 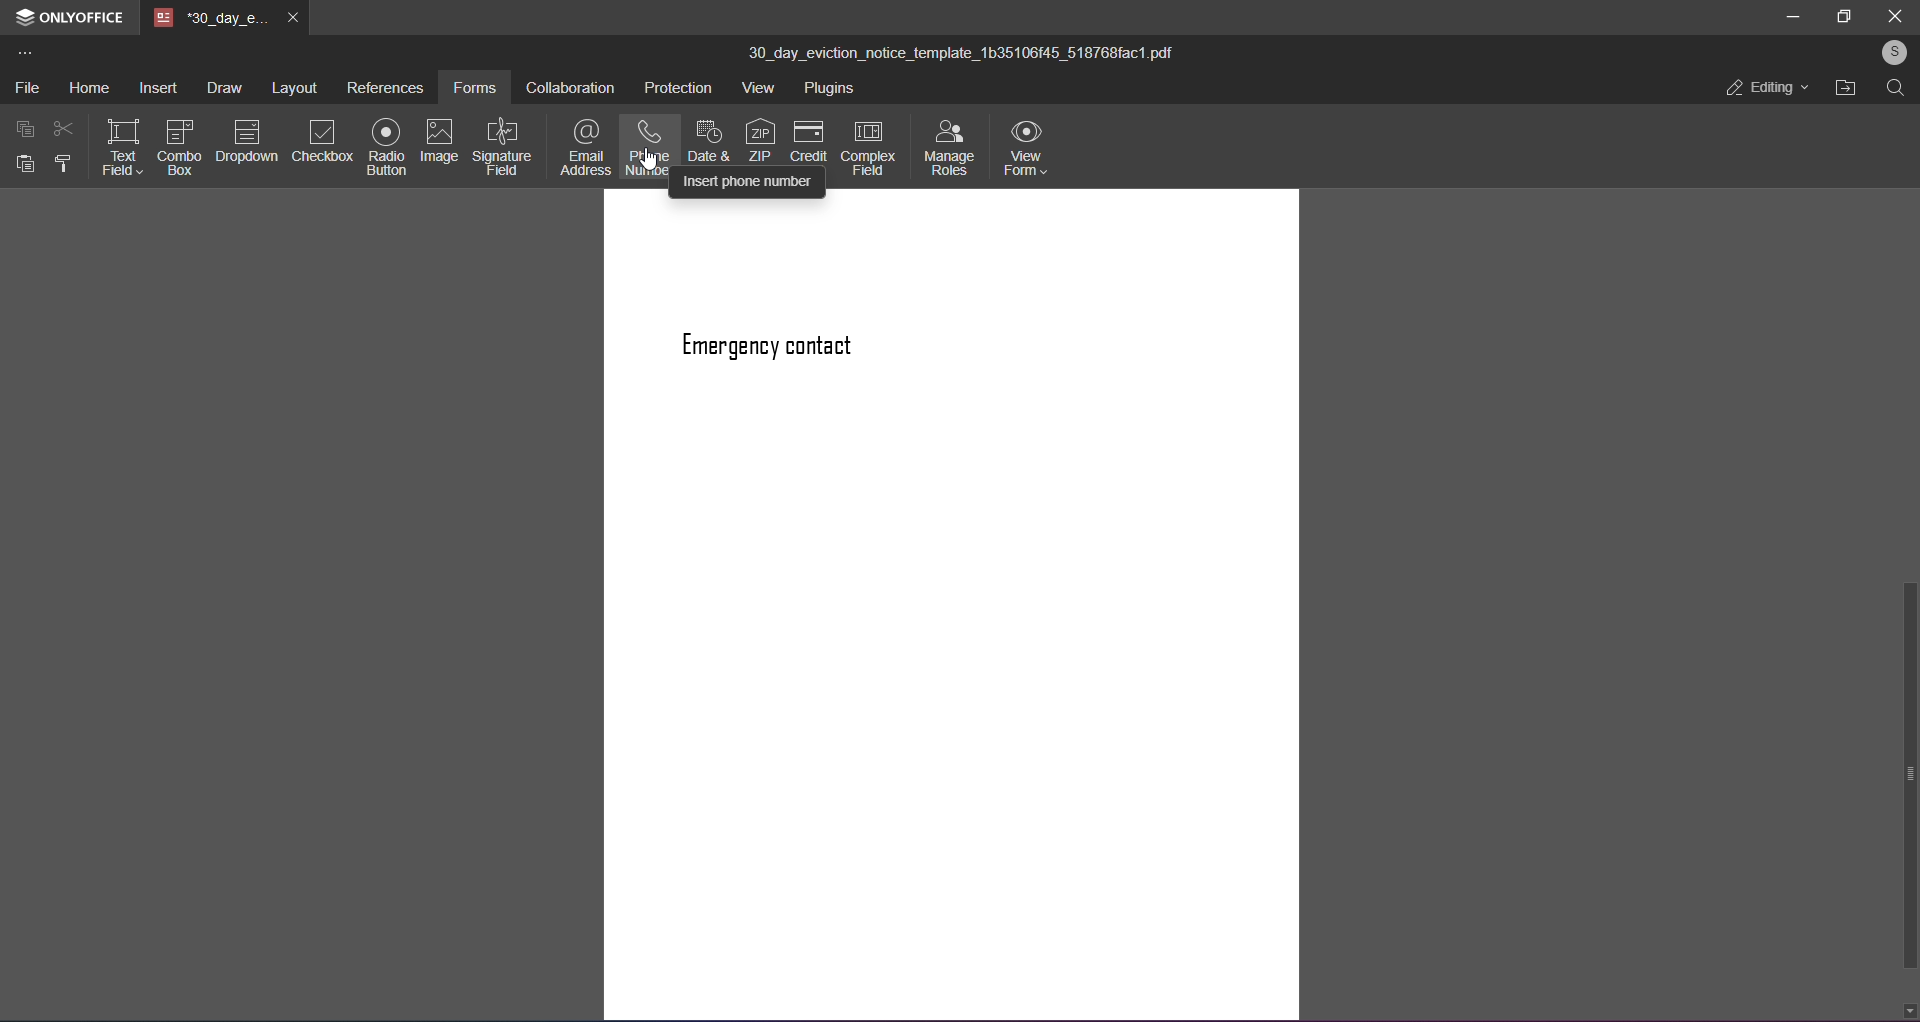 What do you see at coordinates (295, 90) in the screenshot?
I see `layout` at bounding box center [295, 90].